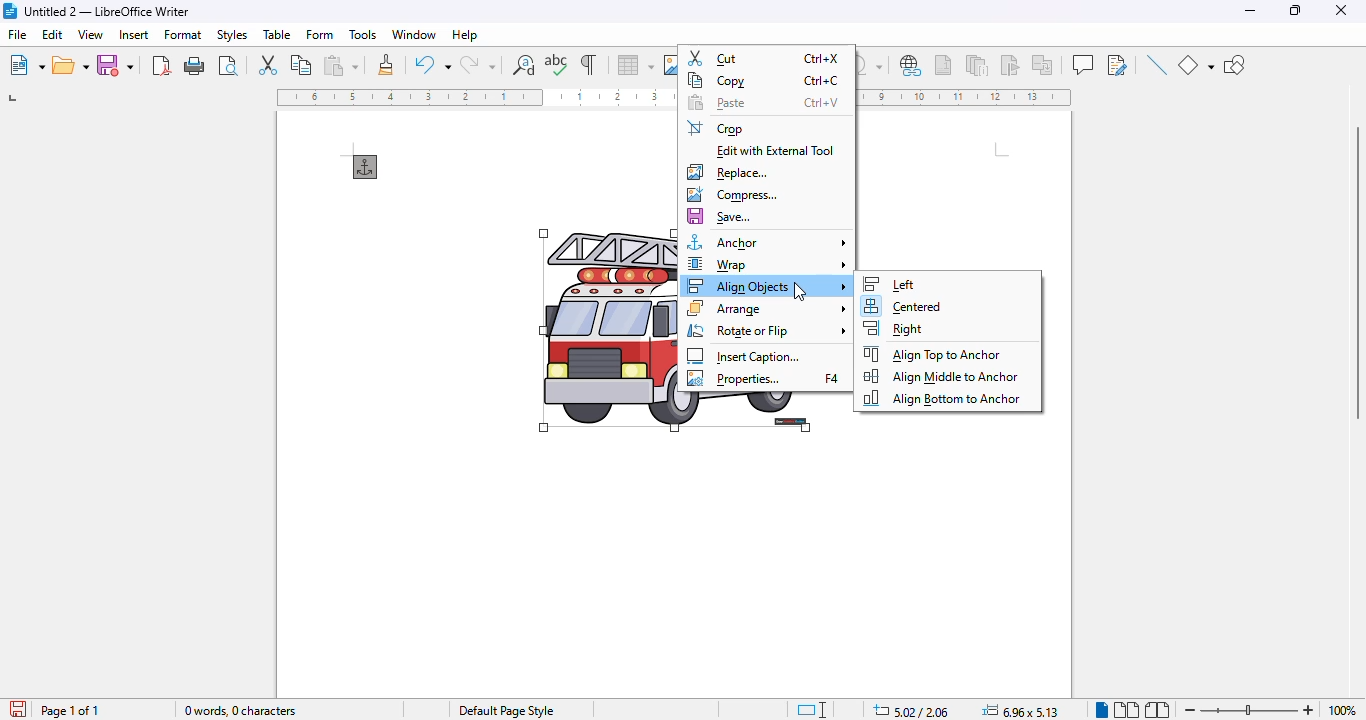  What do you see at coordinates (888, 284) in the screenshot?
I see `left` at bounding box center [888, 284].